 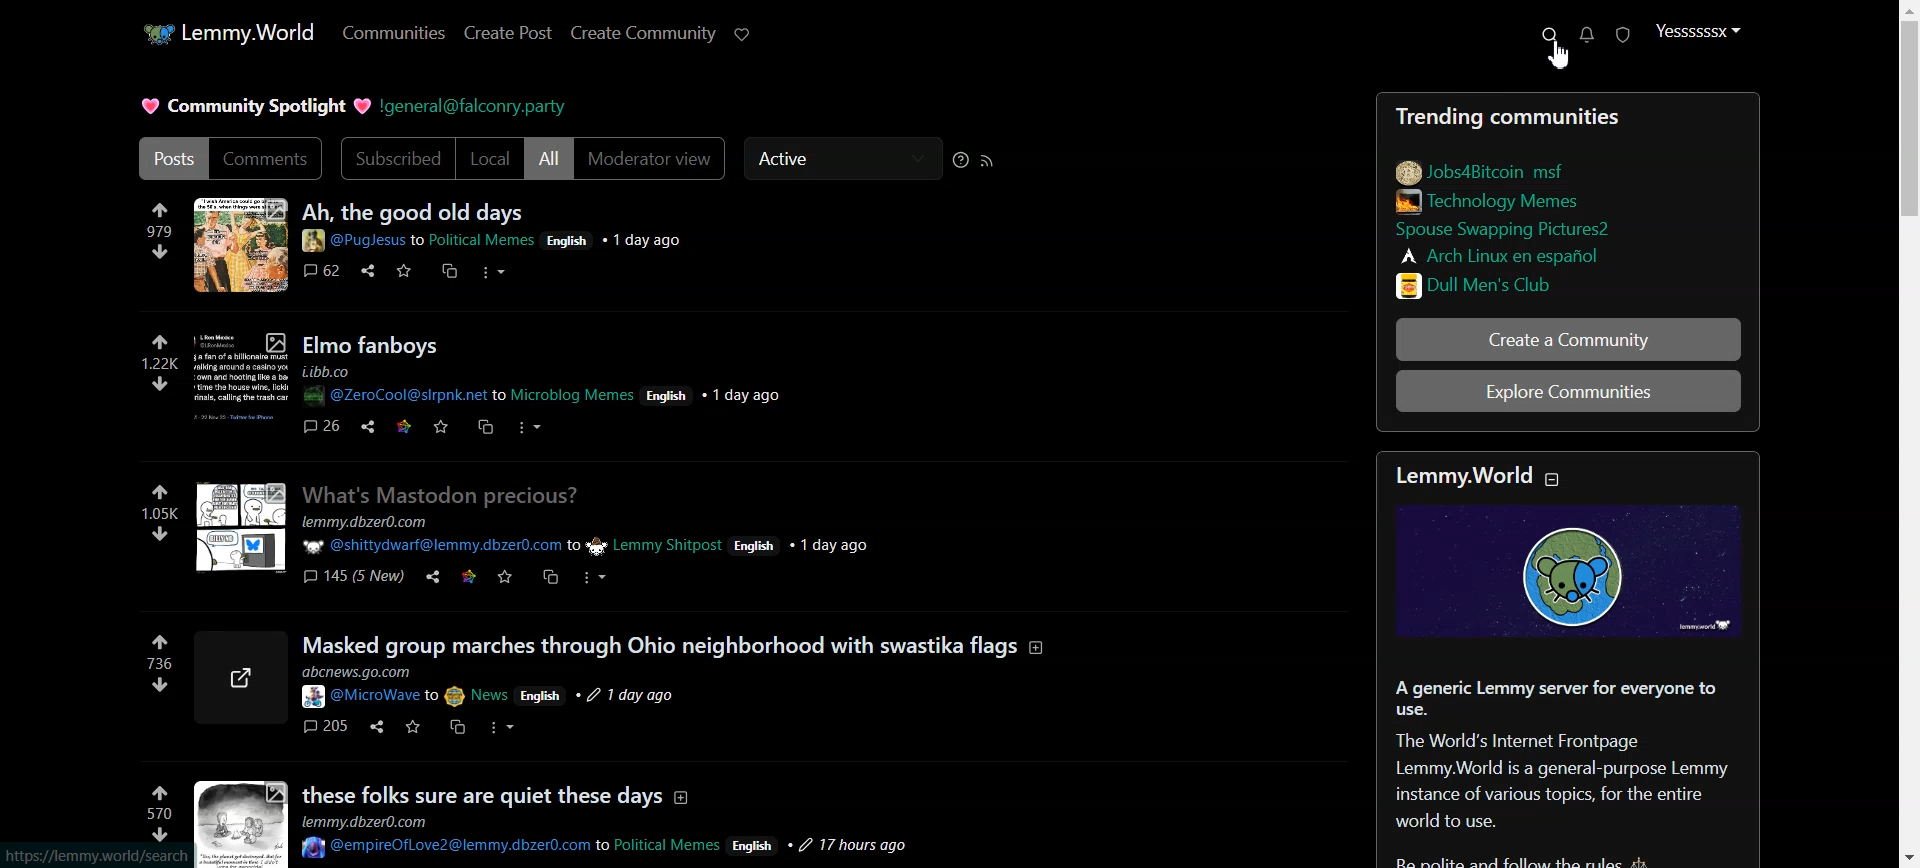 I want to click on Moderator view, so click(x=651, y=158).